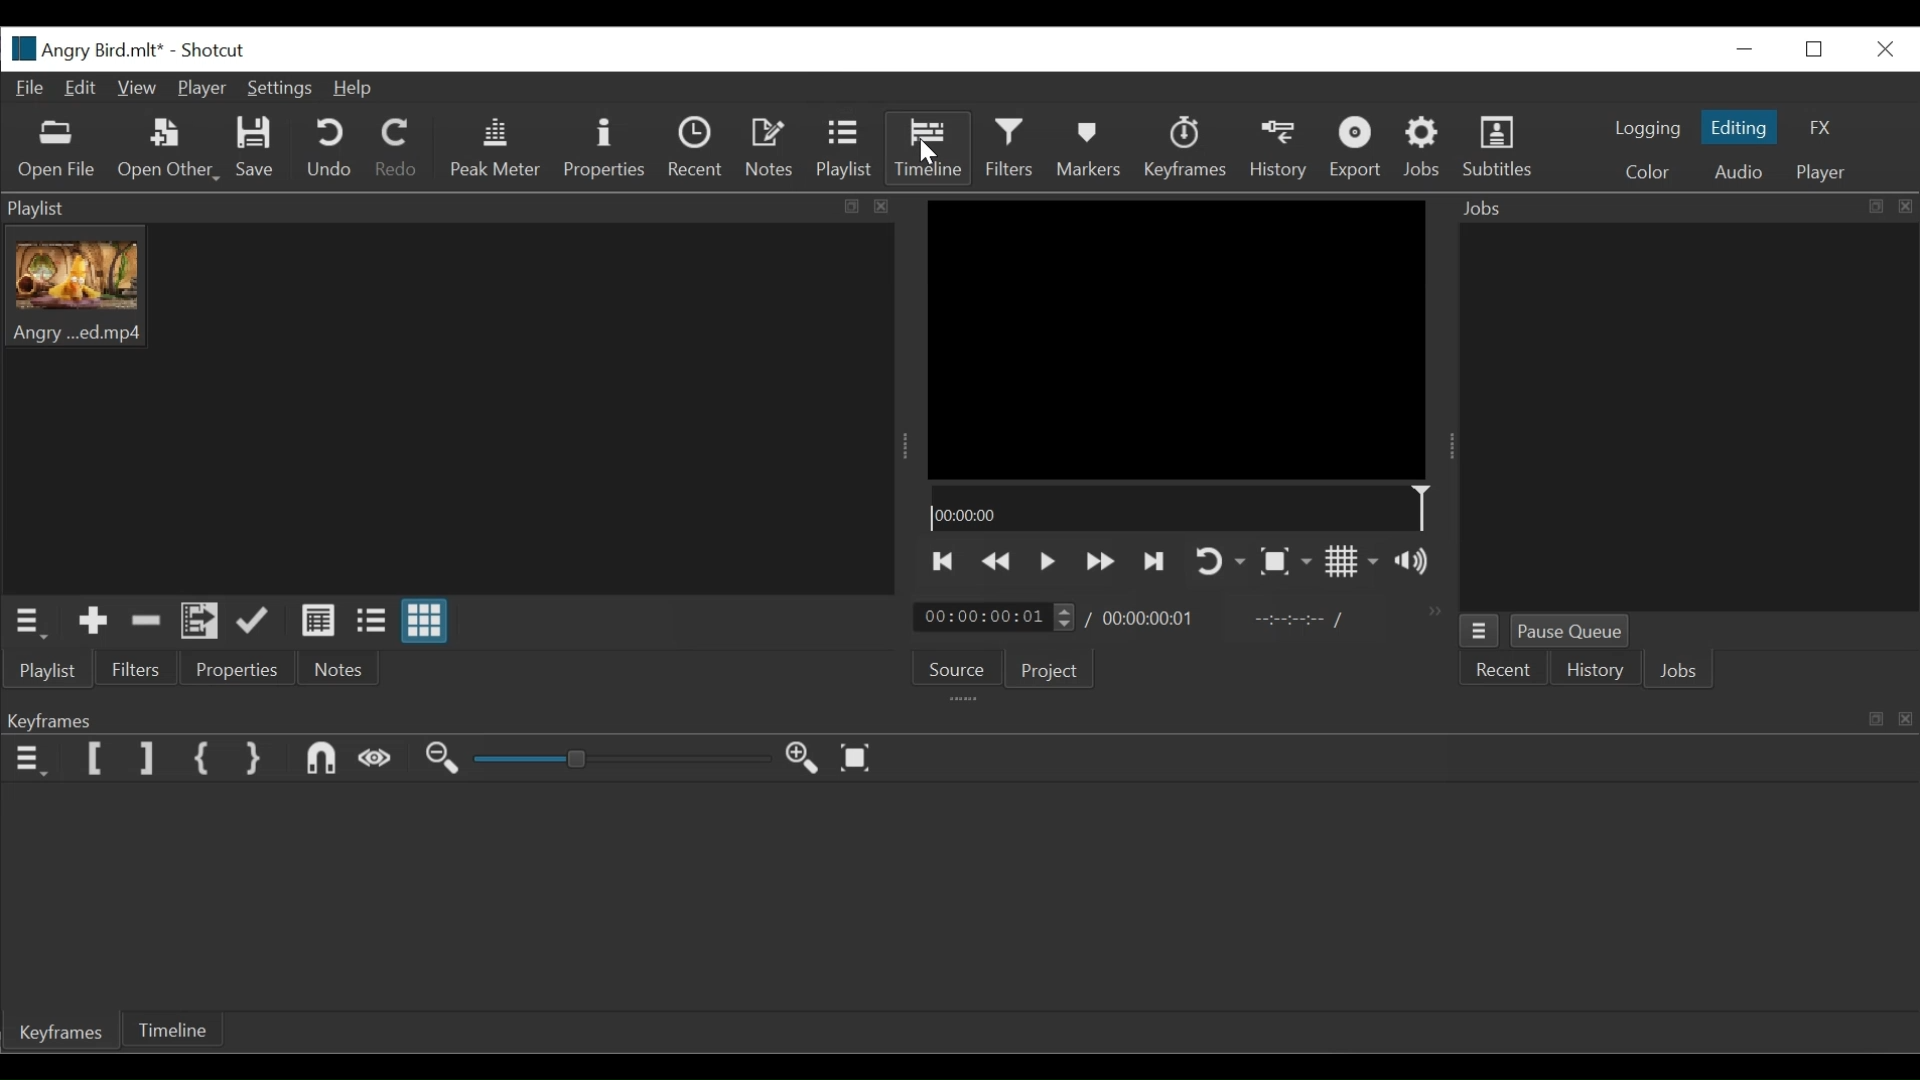  I want to click on In point, so click(1297, 619).